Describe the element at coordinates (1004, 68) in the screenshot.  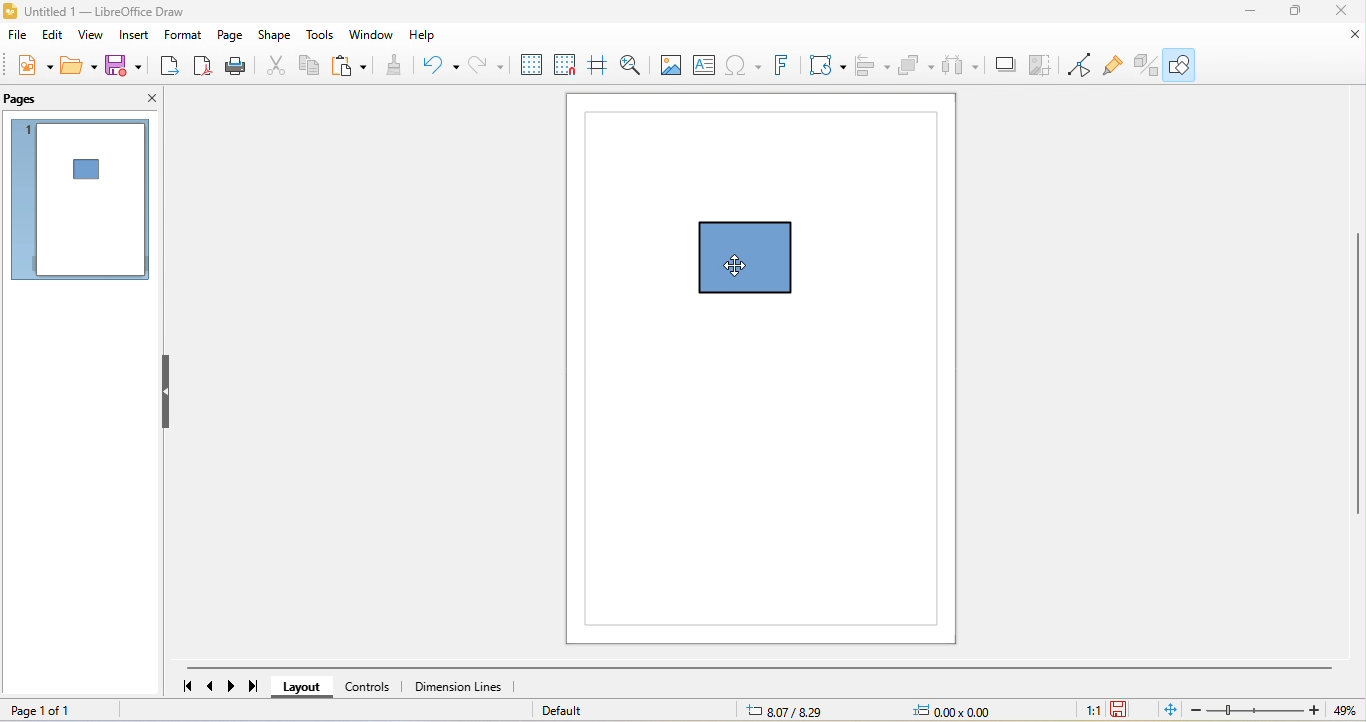
I see `shadow` at that location.